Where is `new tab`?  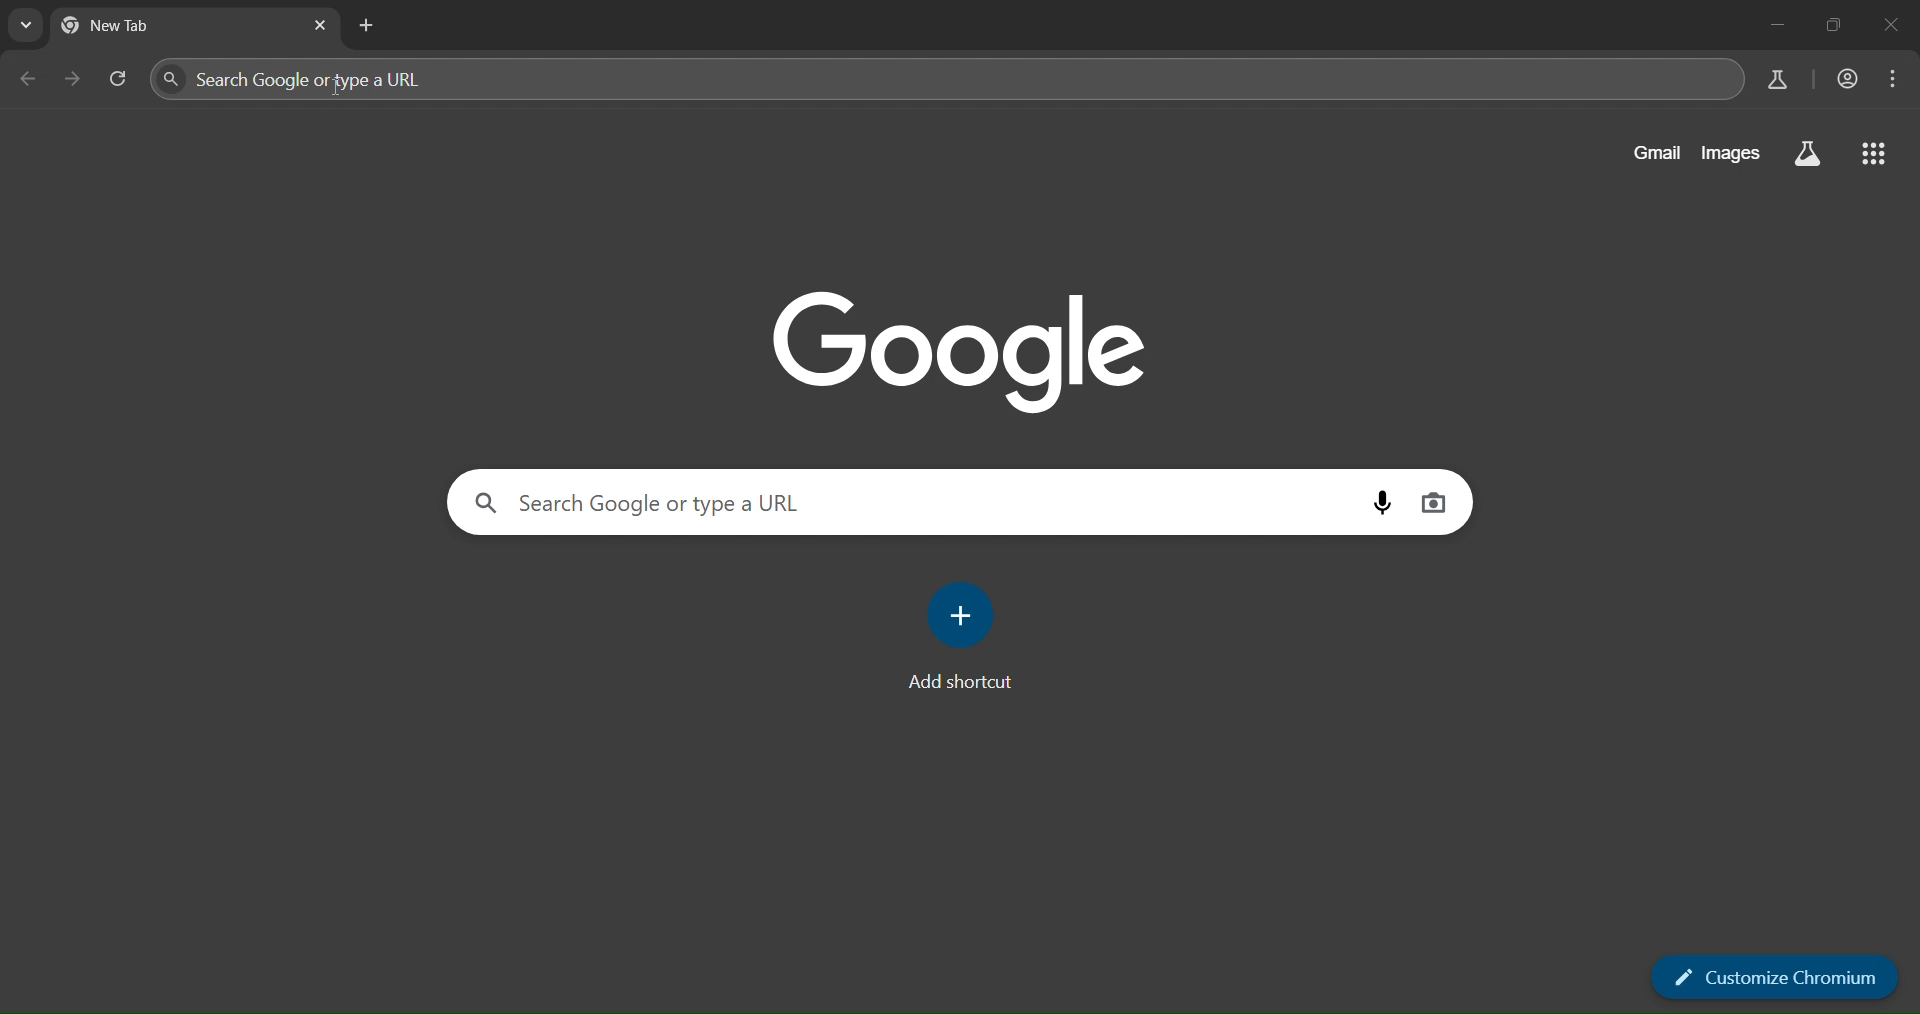 new tab is located at coordinates (367, 25).